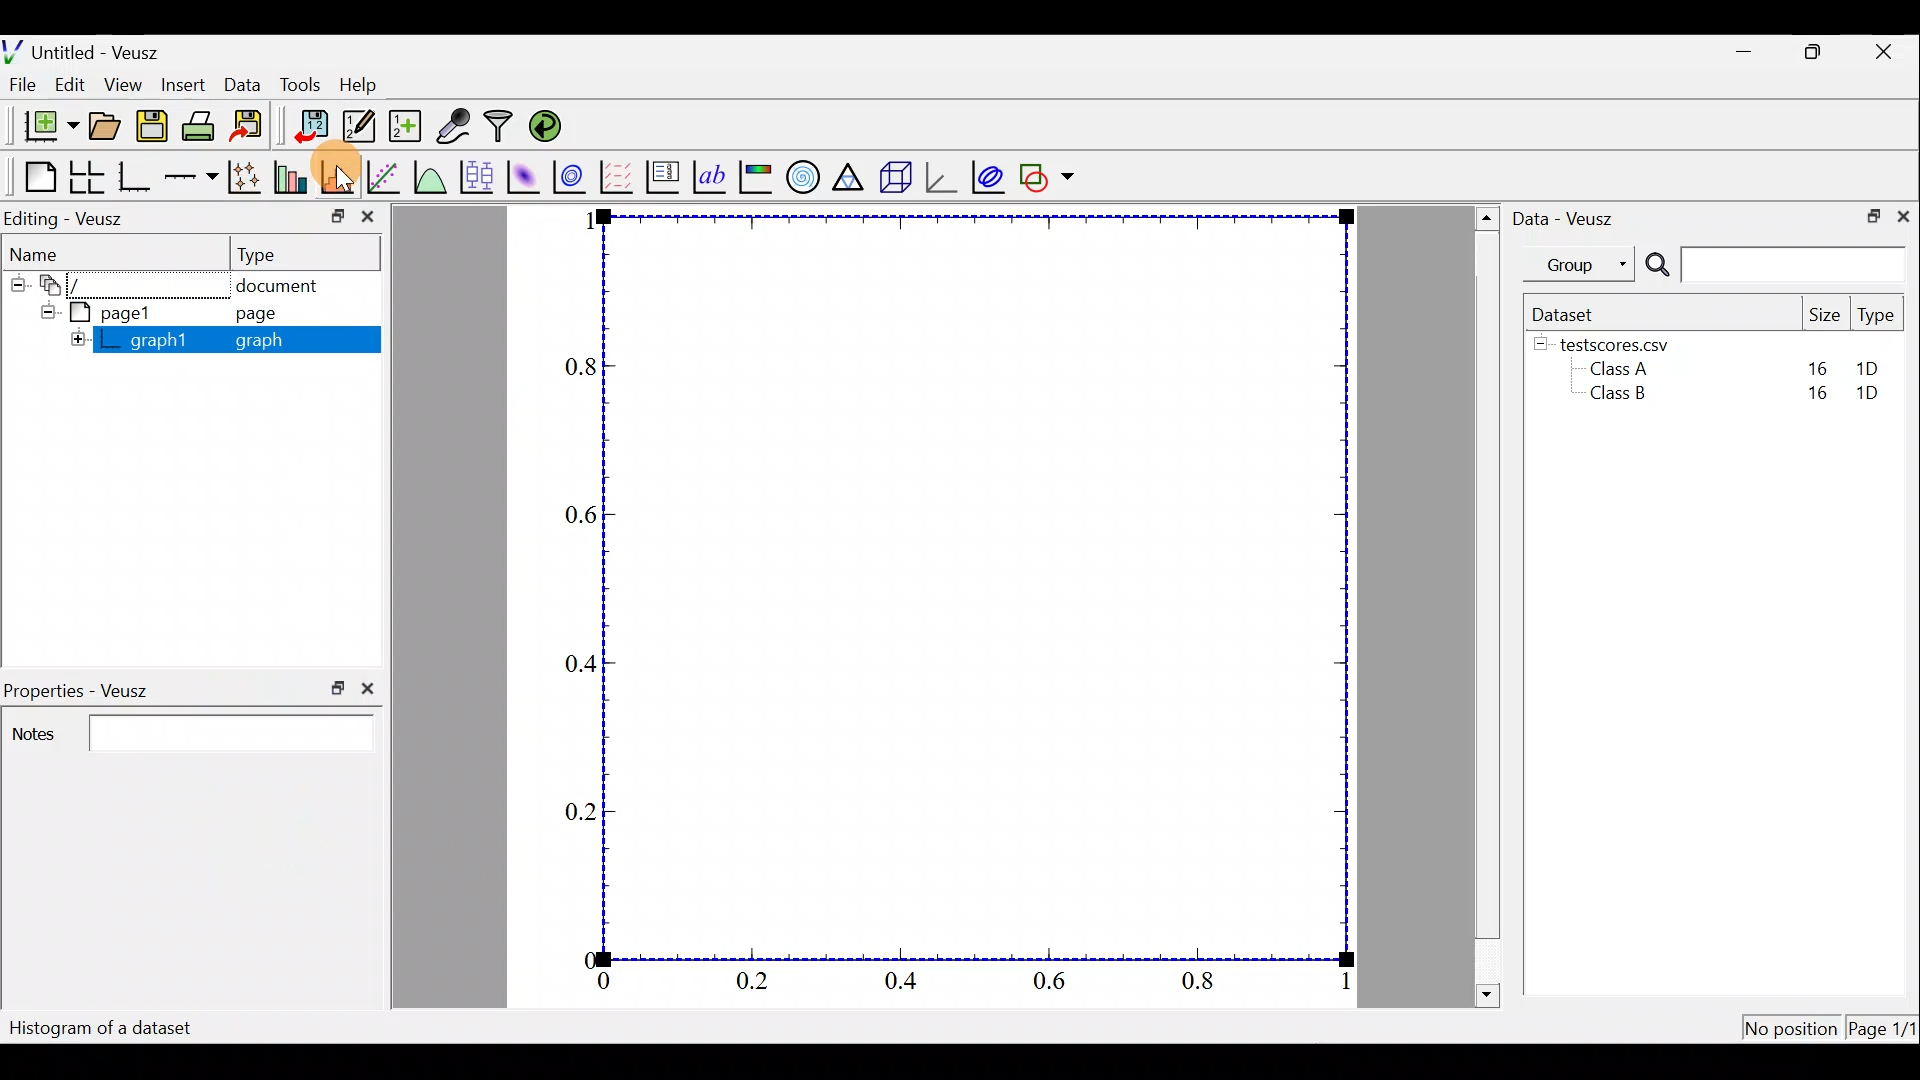  What do you see at coordinates (276, 340) in the screenshot?
I see `graph` at bounding box center [276, 340].